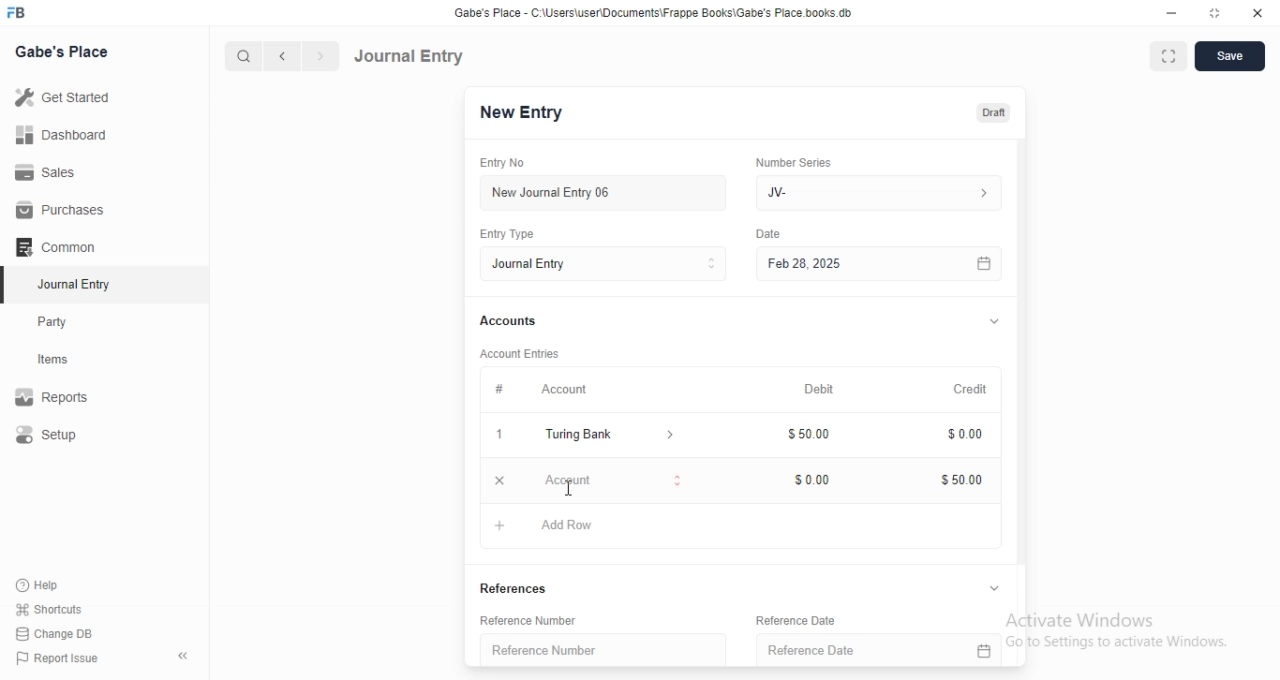  I want to click on Reports, so click(65, 399).